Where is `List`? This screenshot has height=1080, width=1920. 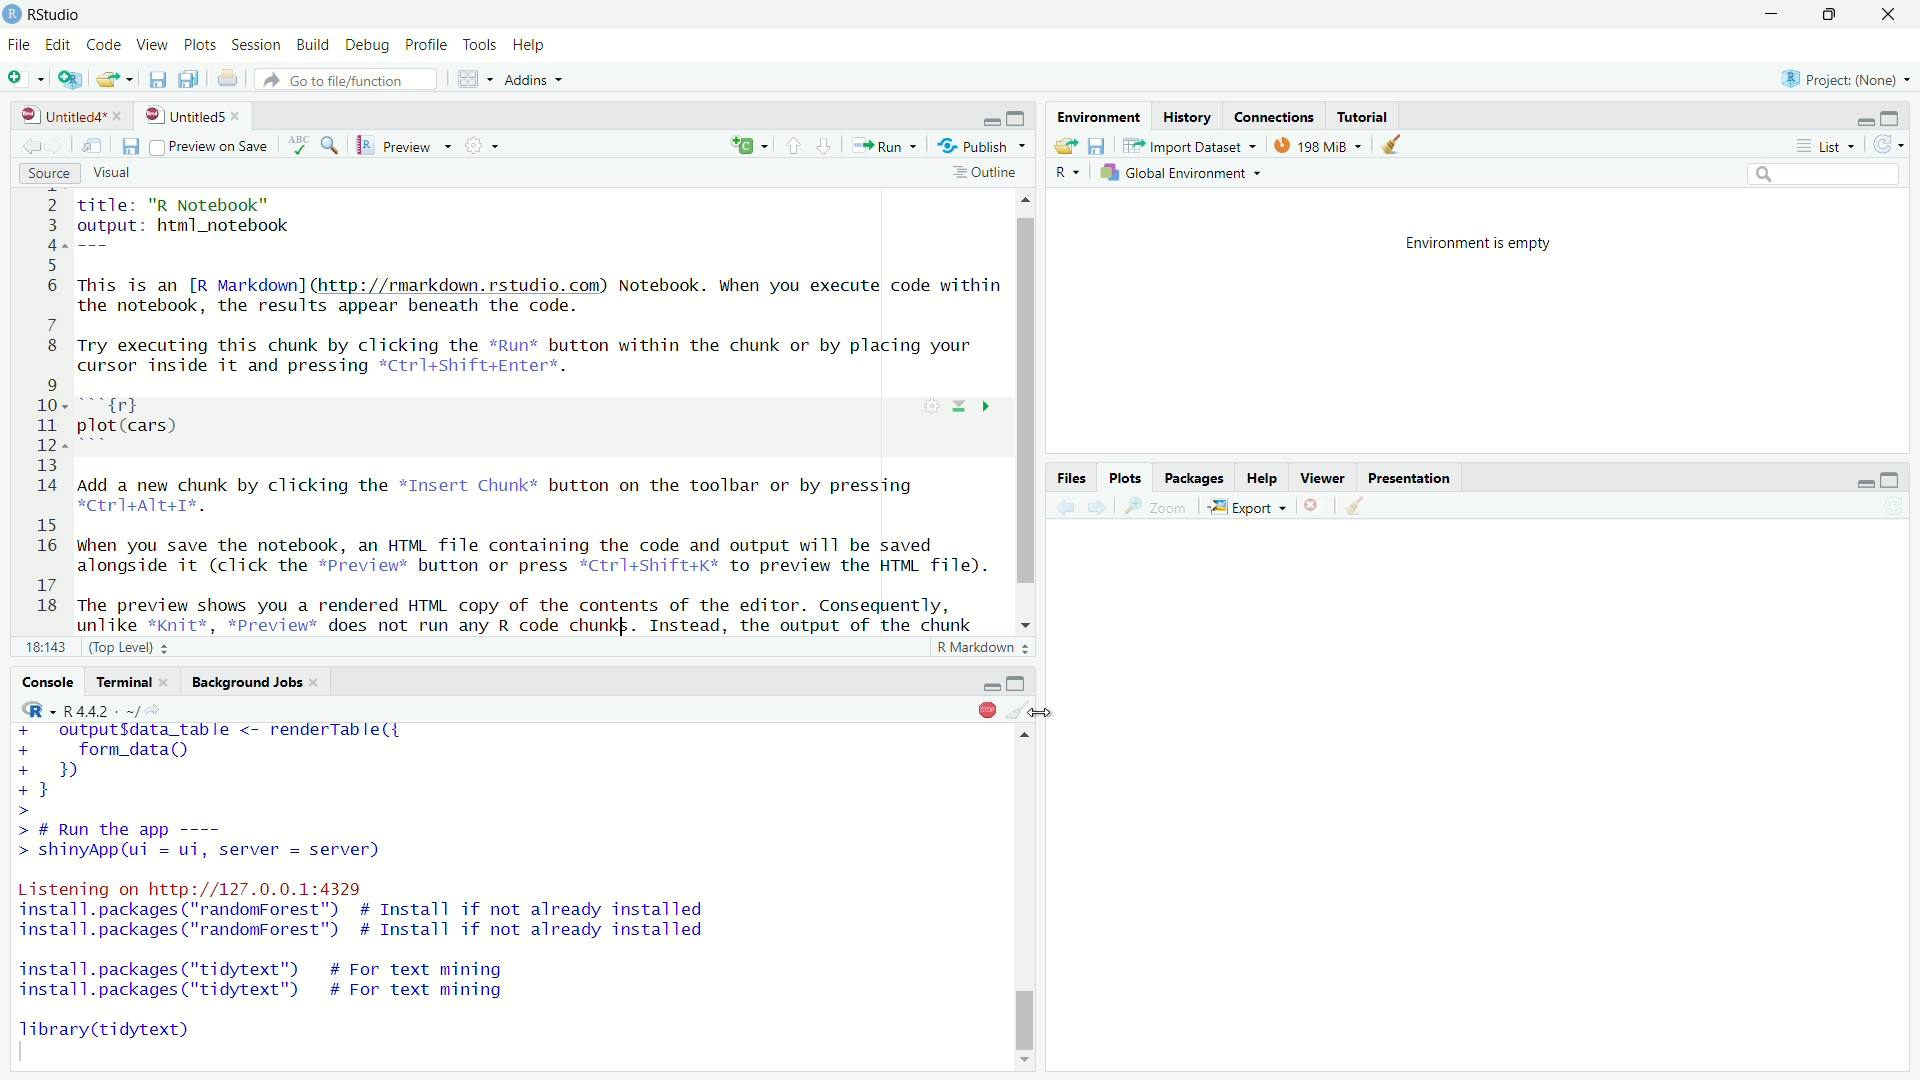 List is located at coordinates (1832, 146).